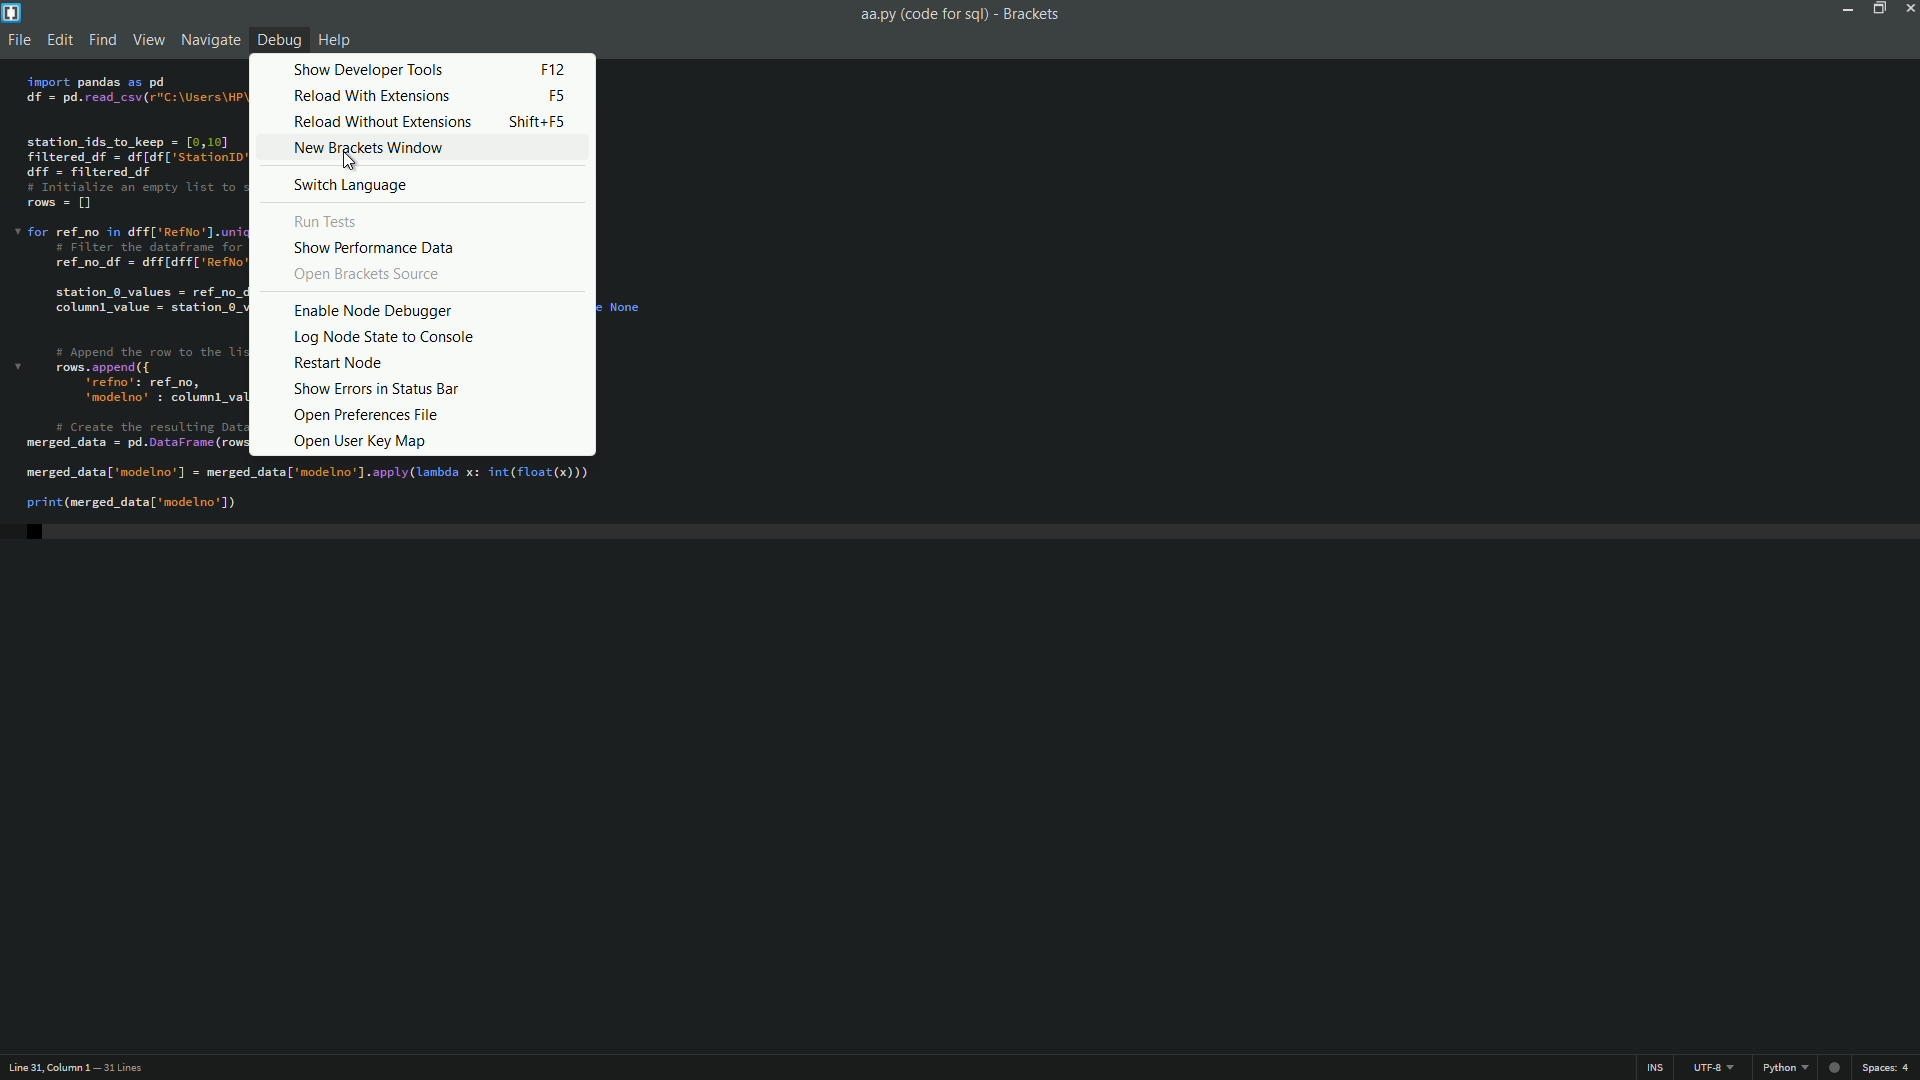 The height and width of the screenshot is (1080, 1920). I want to click on Keyboard shortcut, so click(551, 69).